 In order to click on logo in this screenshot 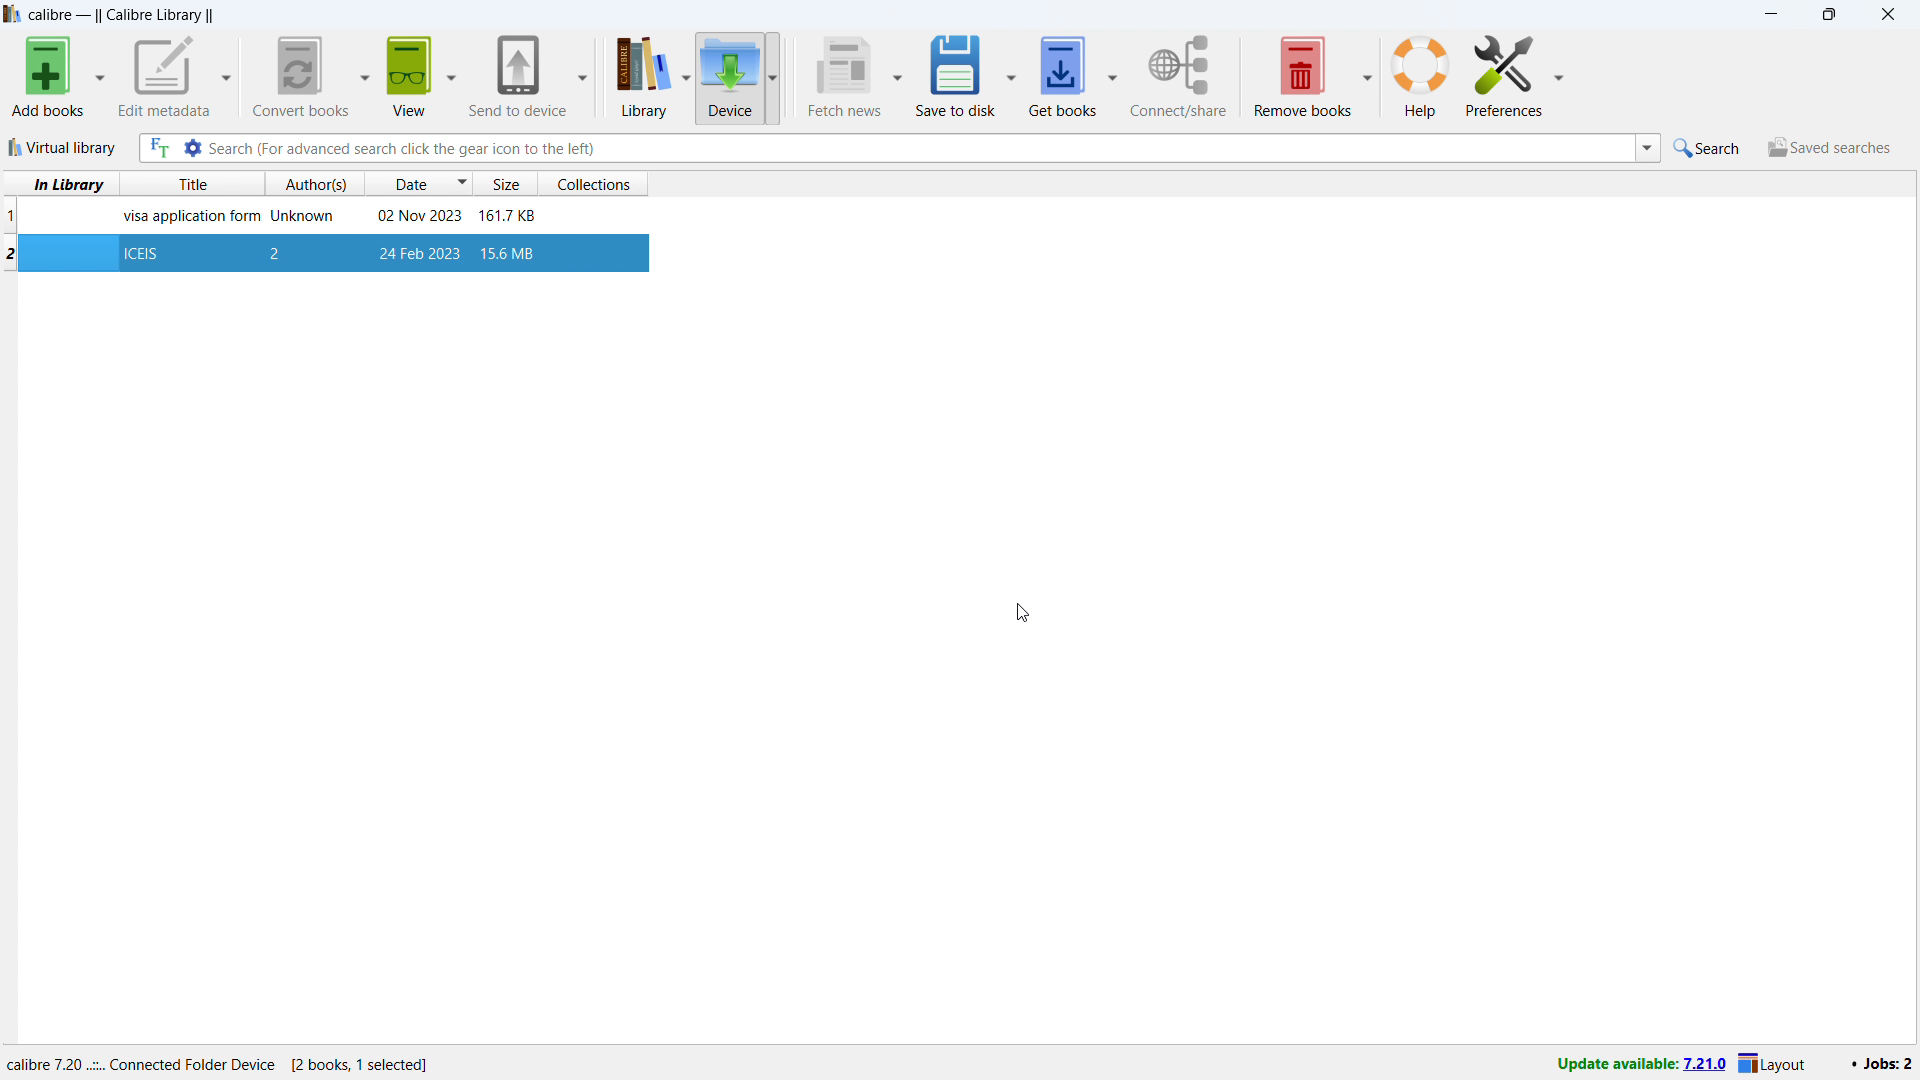, I will do `click(13, 14)`.